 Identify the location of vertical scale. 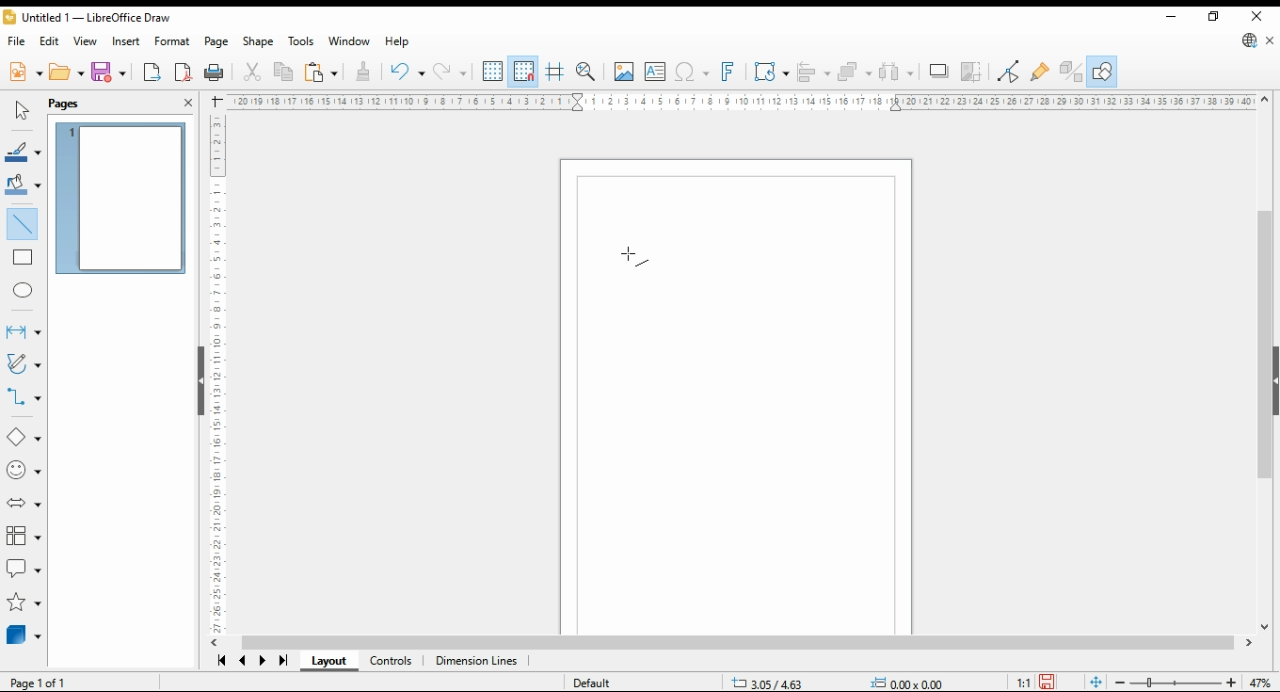
(219, 369).